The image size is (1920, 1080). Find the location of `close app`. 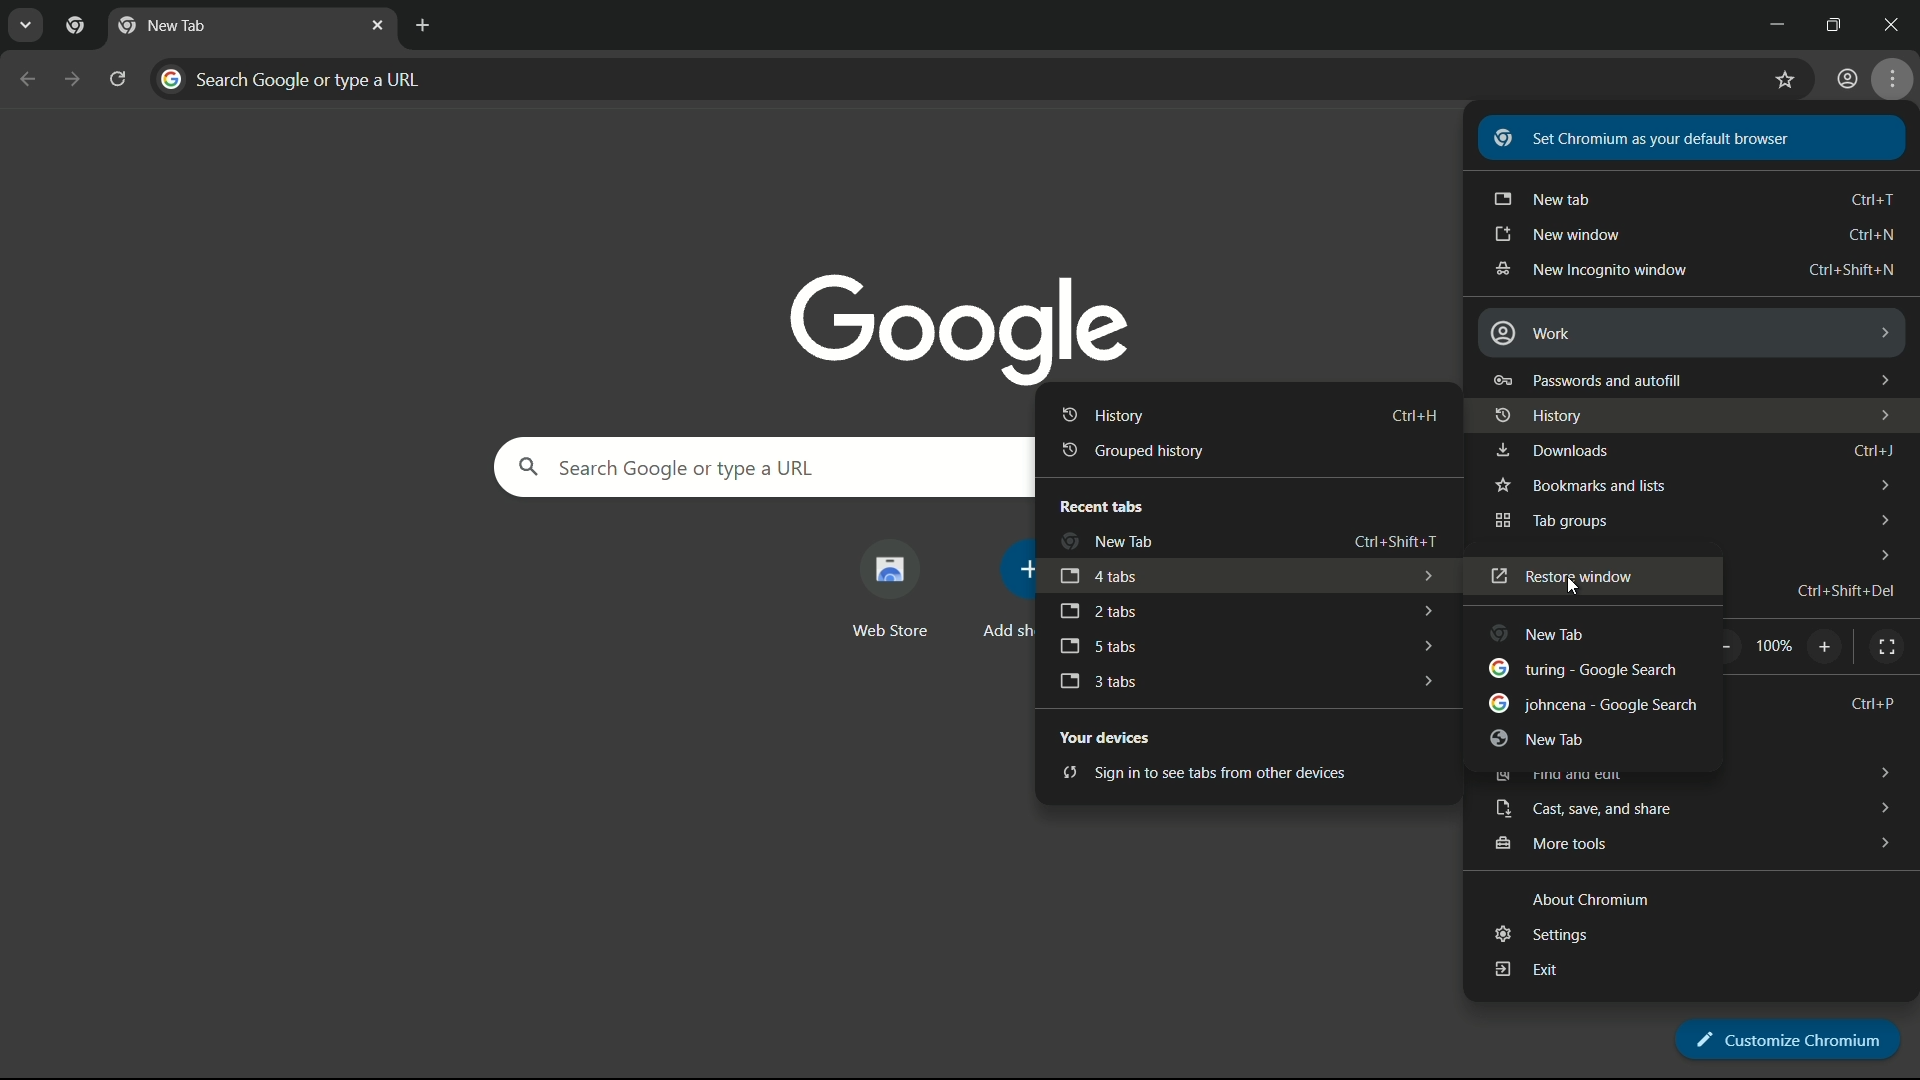

close app is located at coordinates (1896, 22).